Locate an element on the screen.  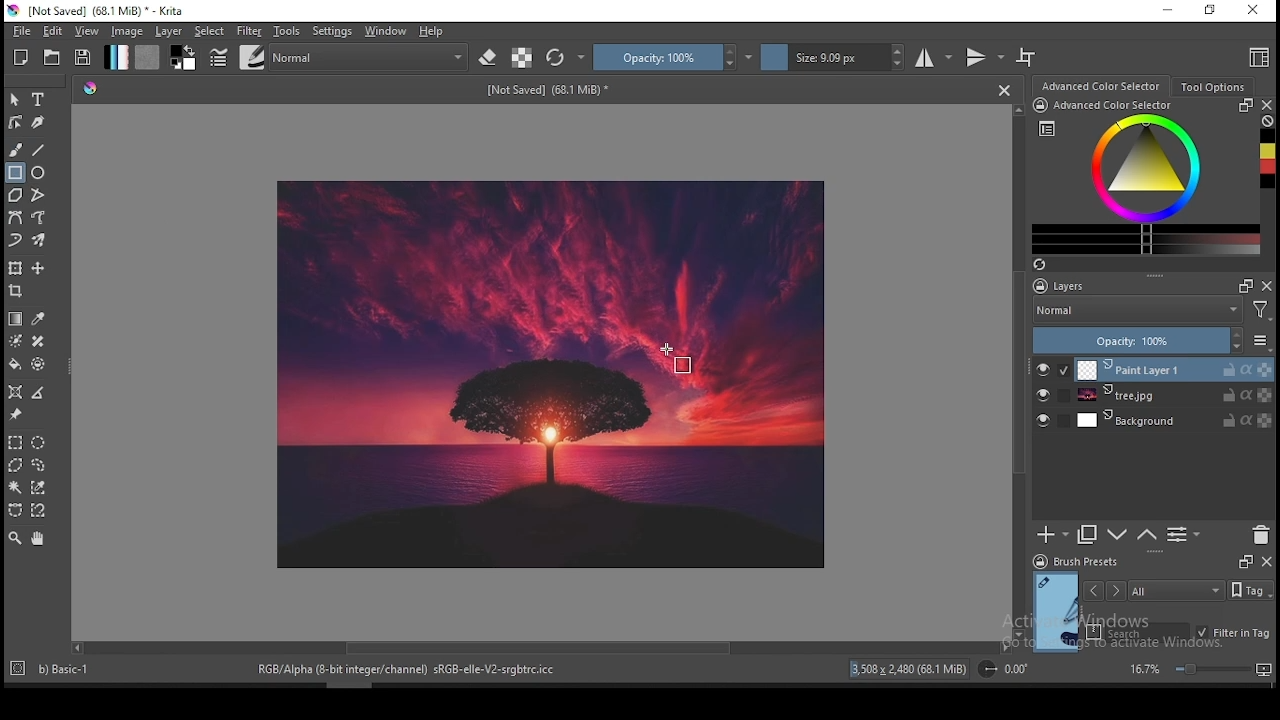
roattion is located at coordinates (1001, 669).